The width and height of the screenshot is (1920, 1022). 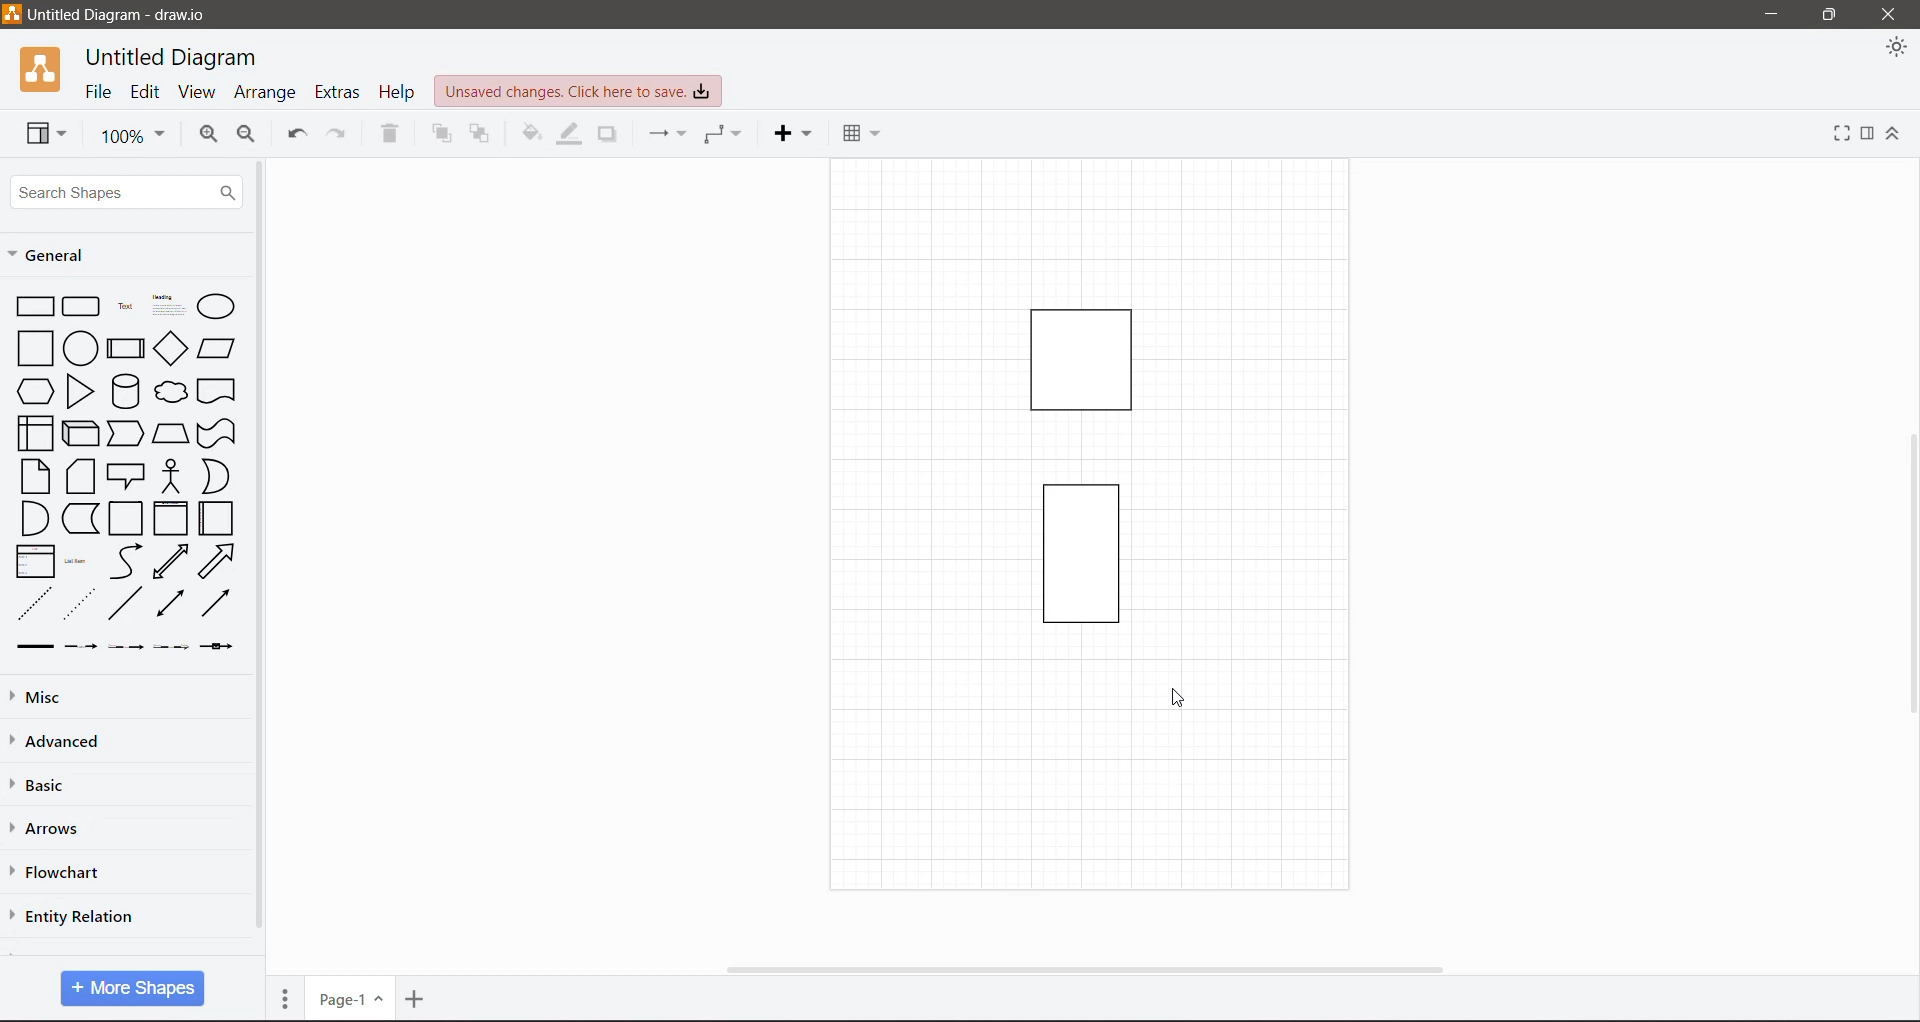 I want to click on Vertical Scroll Bar, so click(x=260, y=553).